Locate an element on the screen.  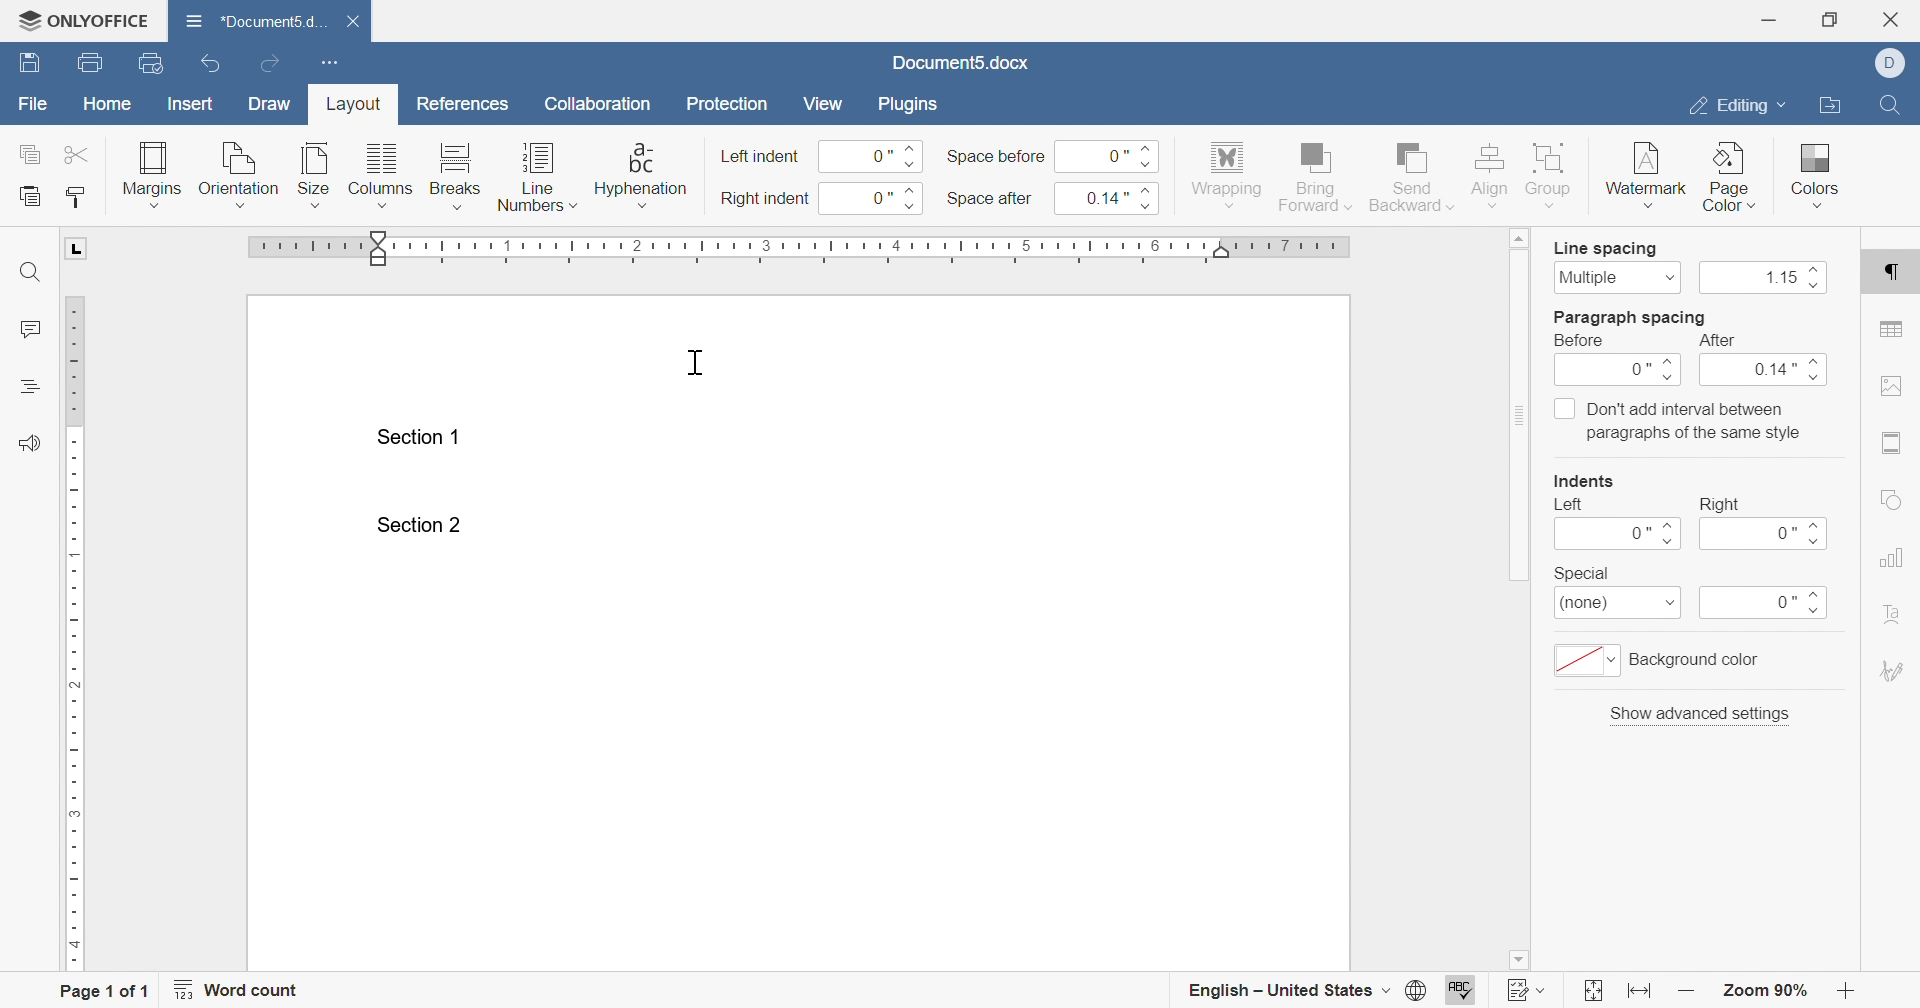
redo is located at coordinates (271, 63).